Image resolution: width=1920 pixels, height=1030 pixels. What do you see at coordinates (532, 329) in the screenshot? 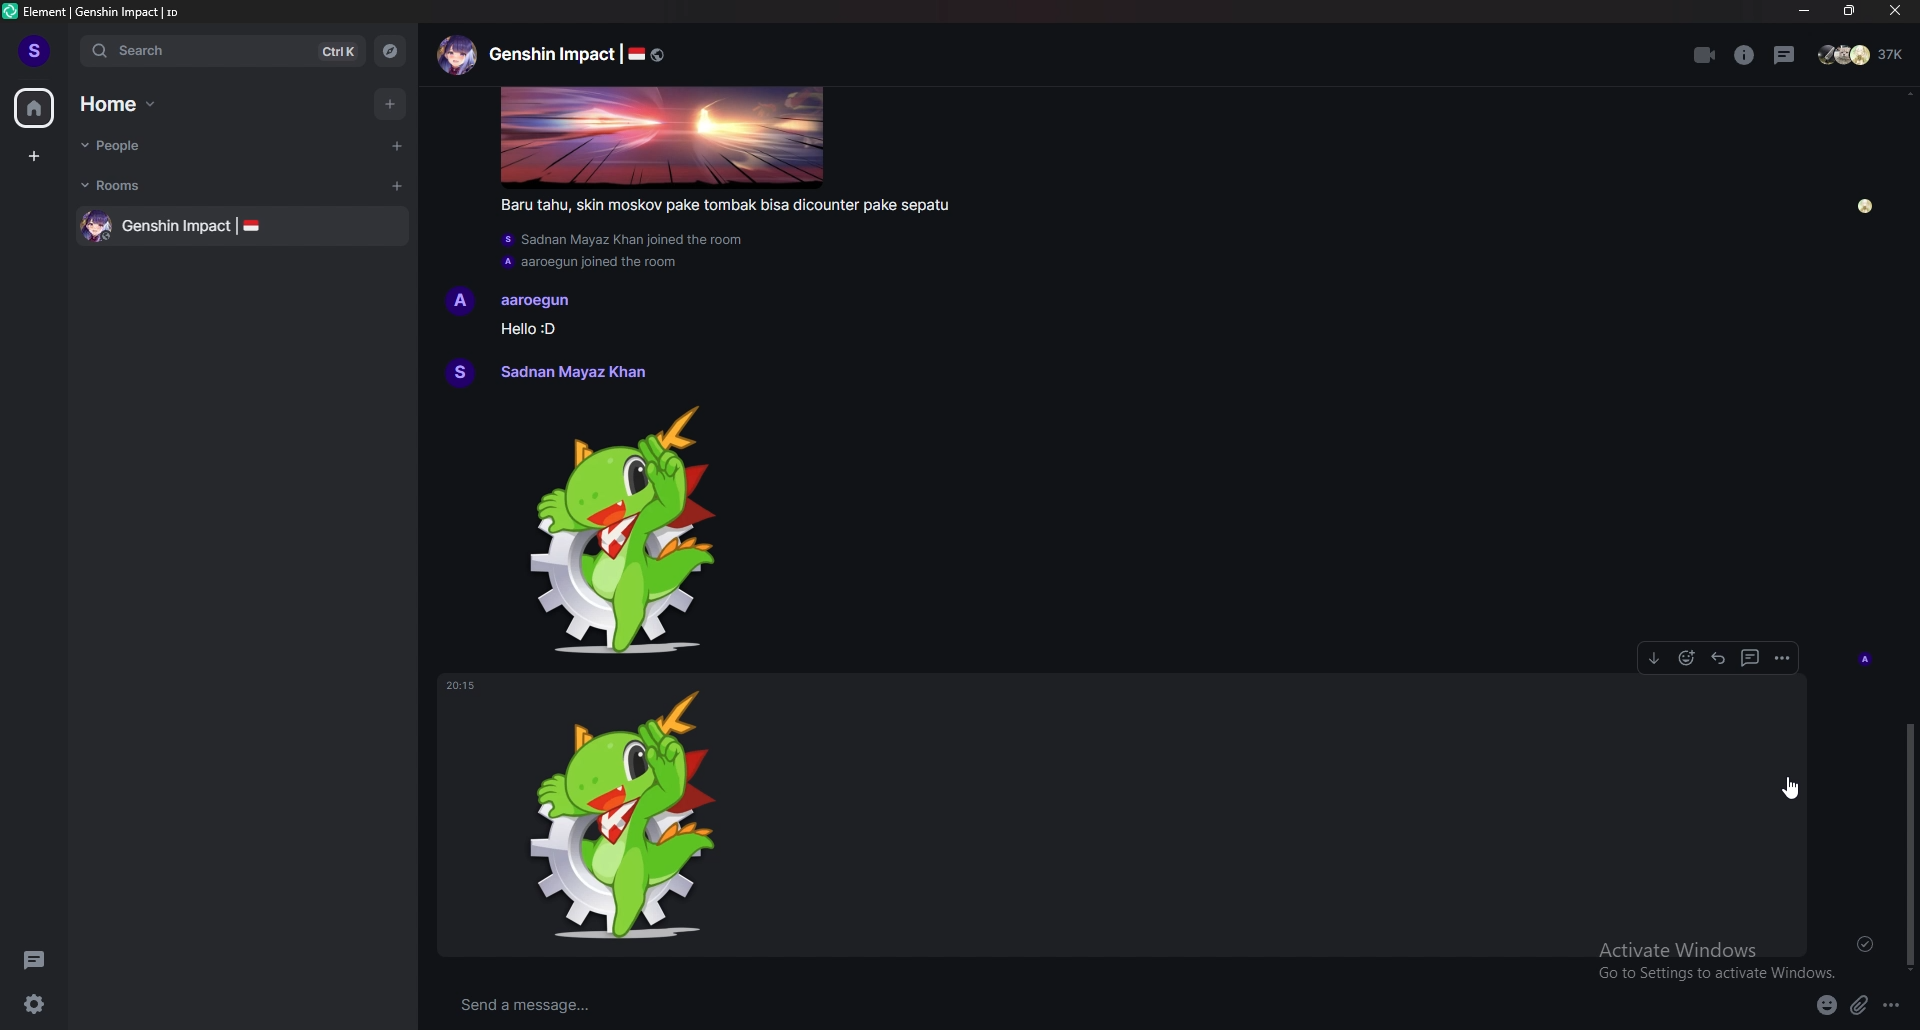
I see `Hello :D` at bounding box center [532, 329].